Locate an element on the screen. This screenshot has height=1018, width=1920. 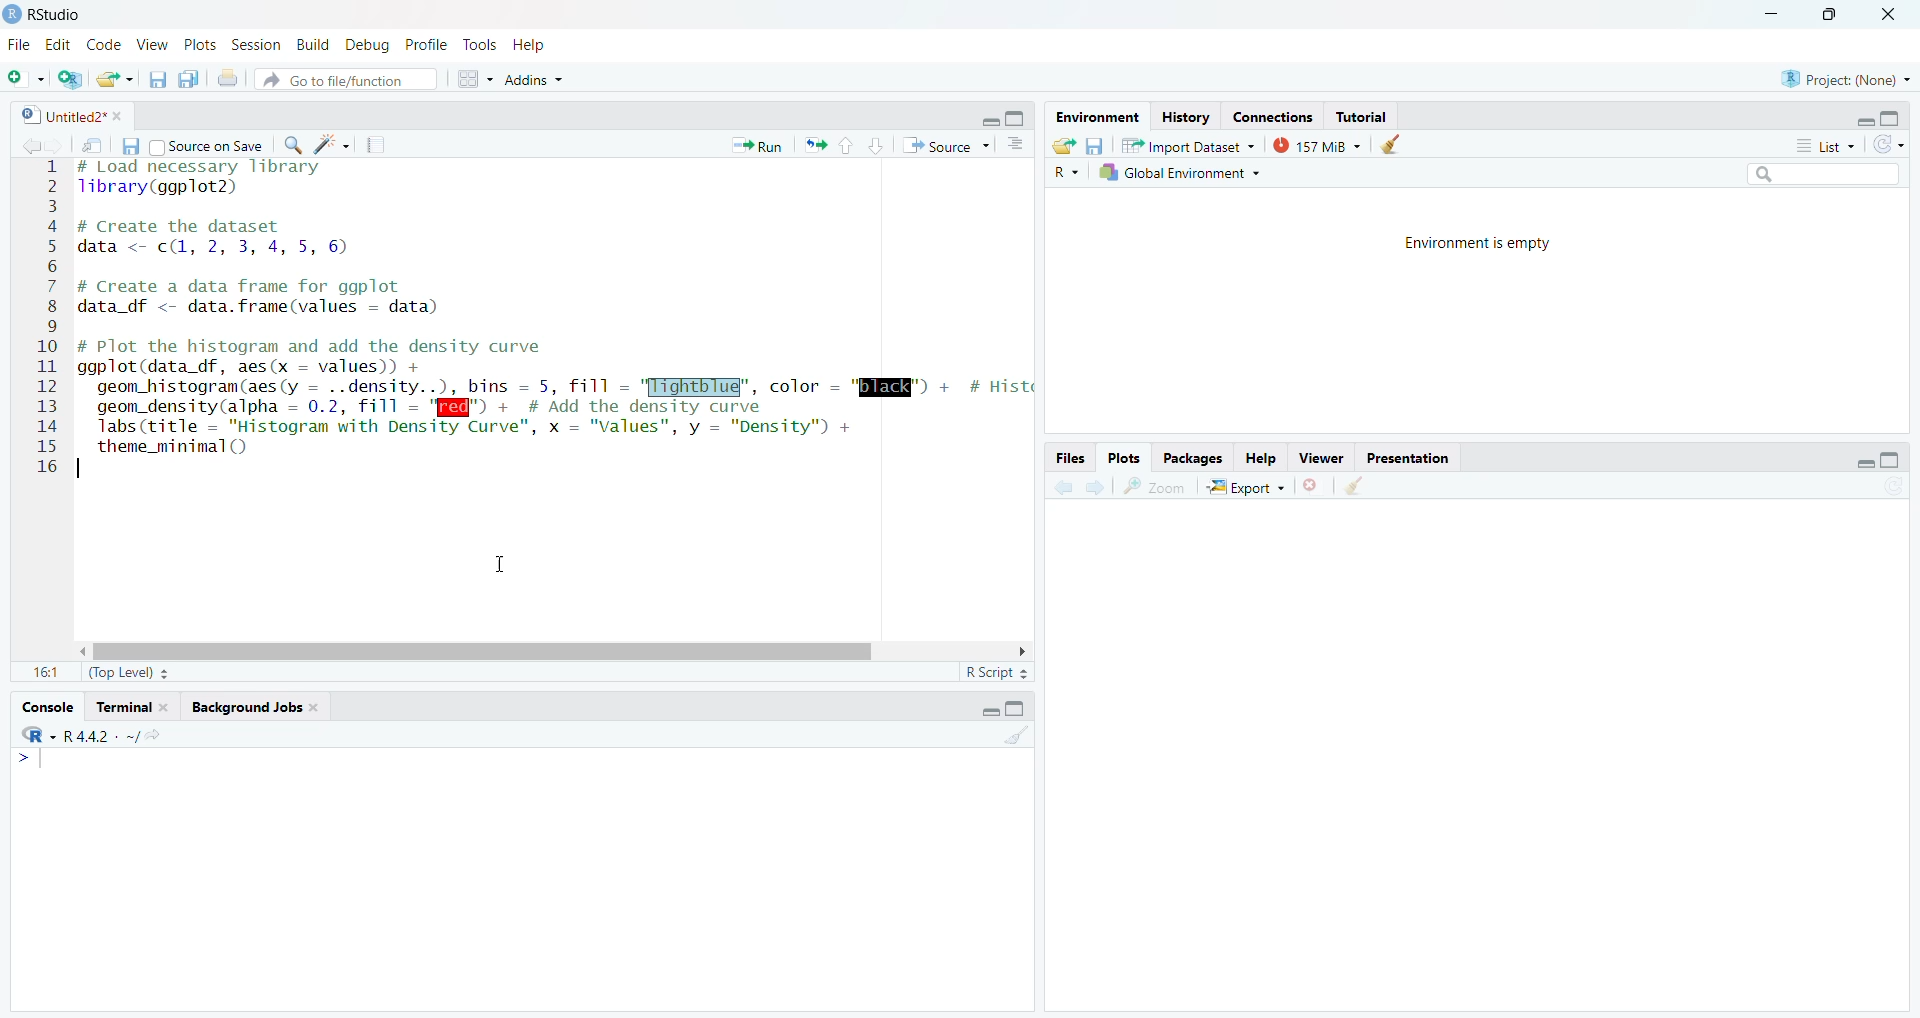
load workspace is located at coordinates (1063, 145).